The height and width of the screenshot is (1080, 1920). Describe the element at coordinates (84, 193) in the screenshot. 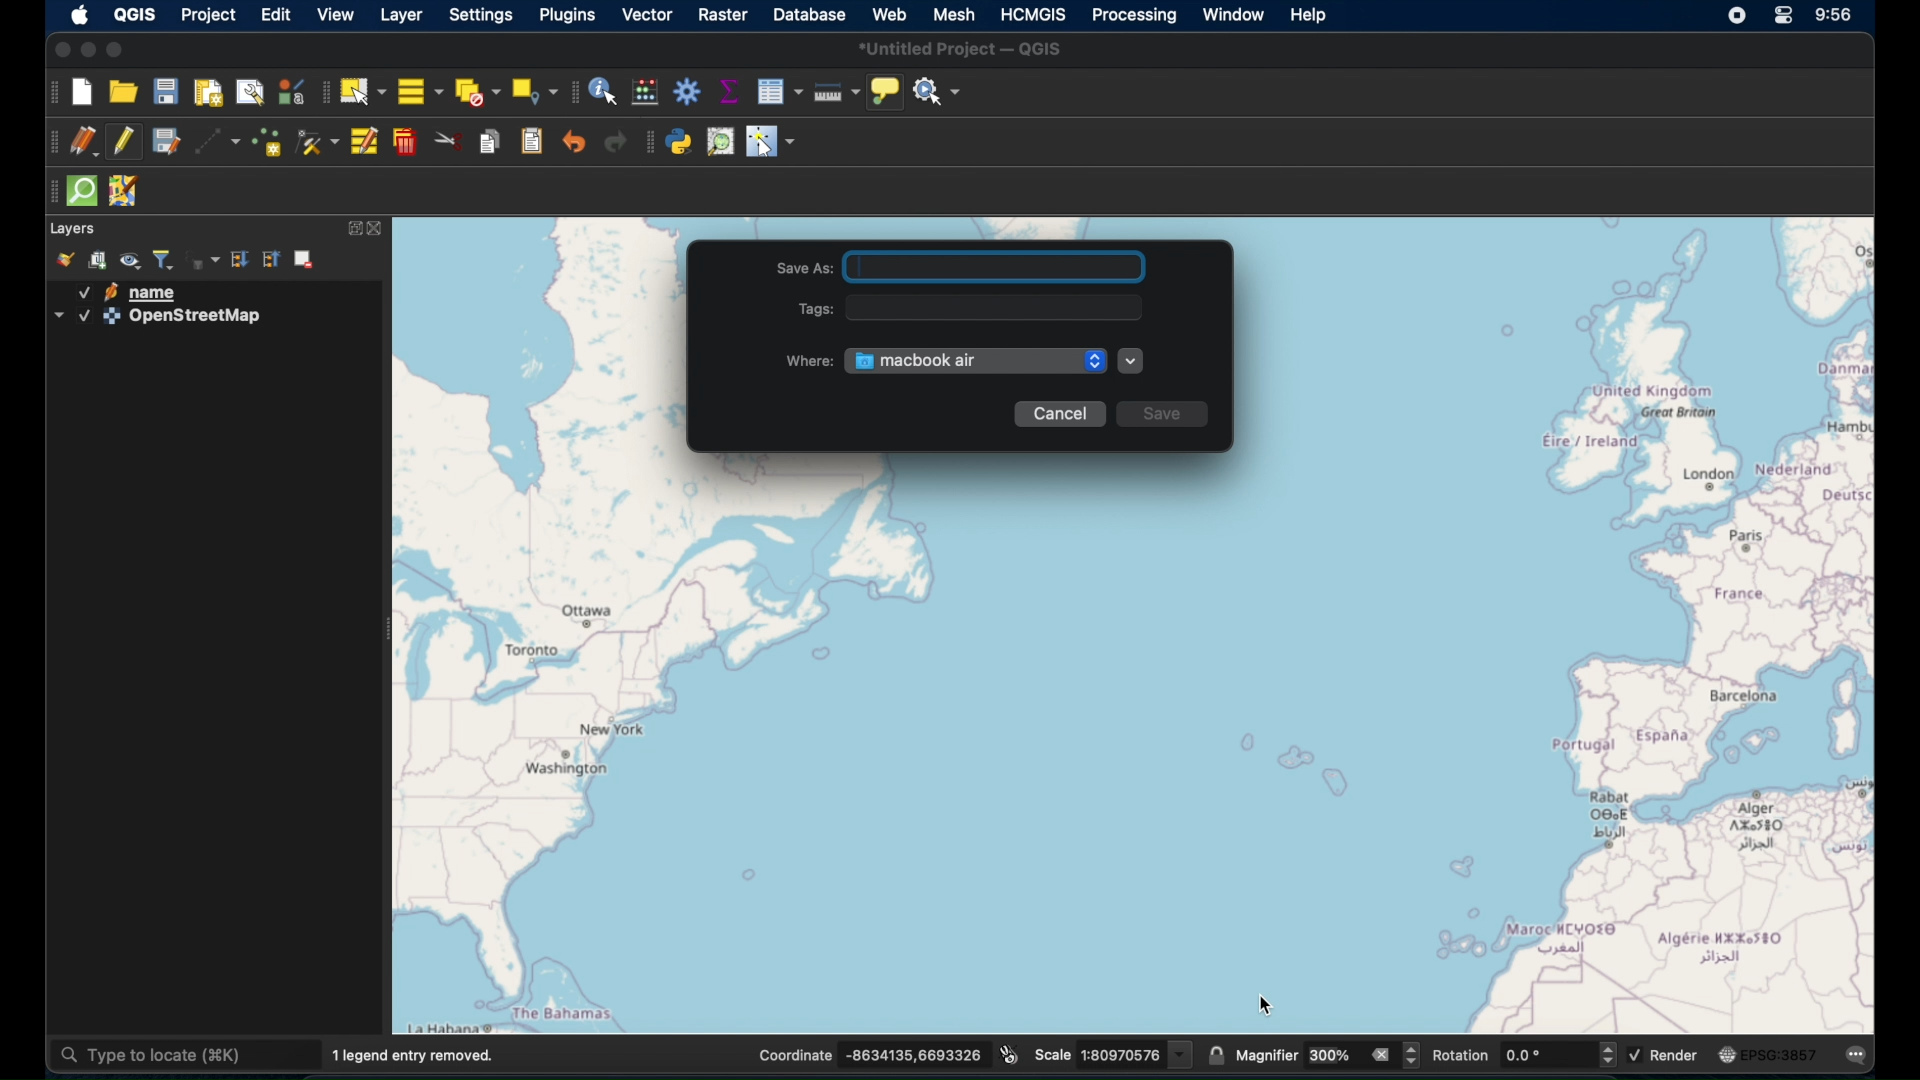

I see `quick som` at that location.